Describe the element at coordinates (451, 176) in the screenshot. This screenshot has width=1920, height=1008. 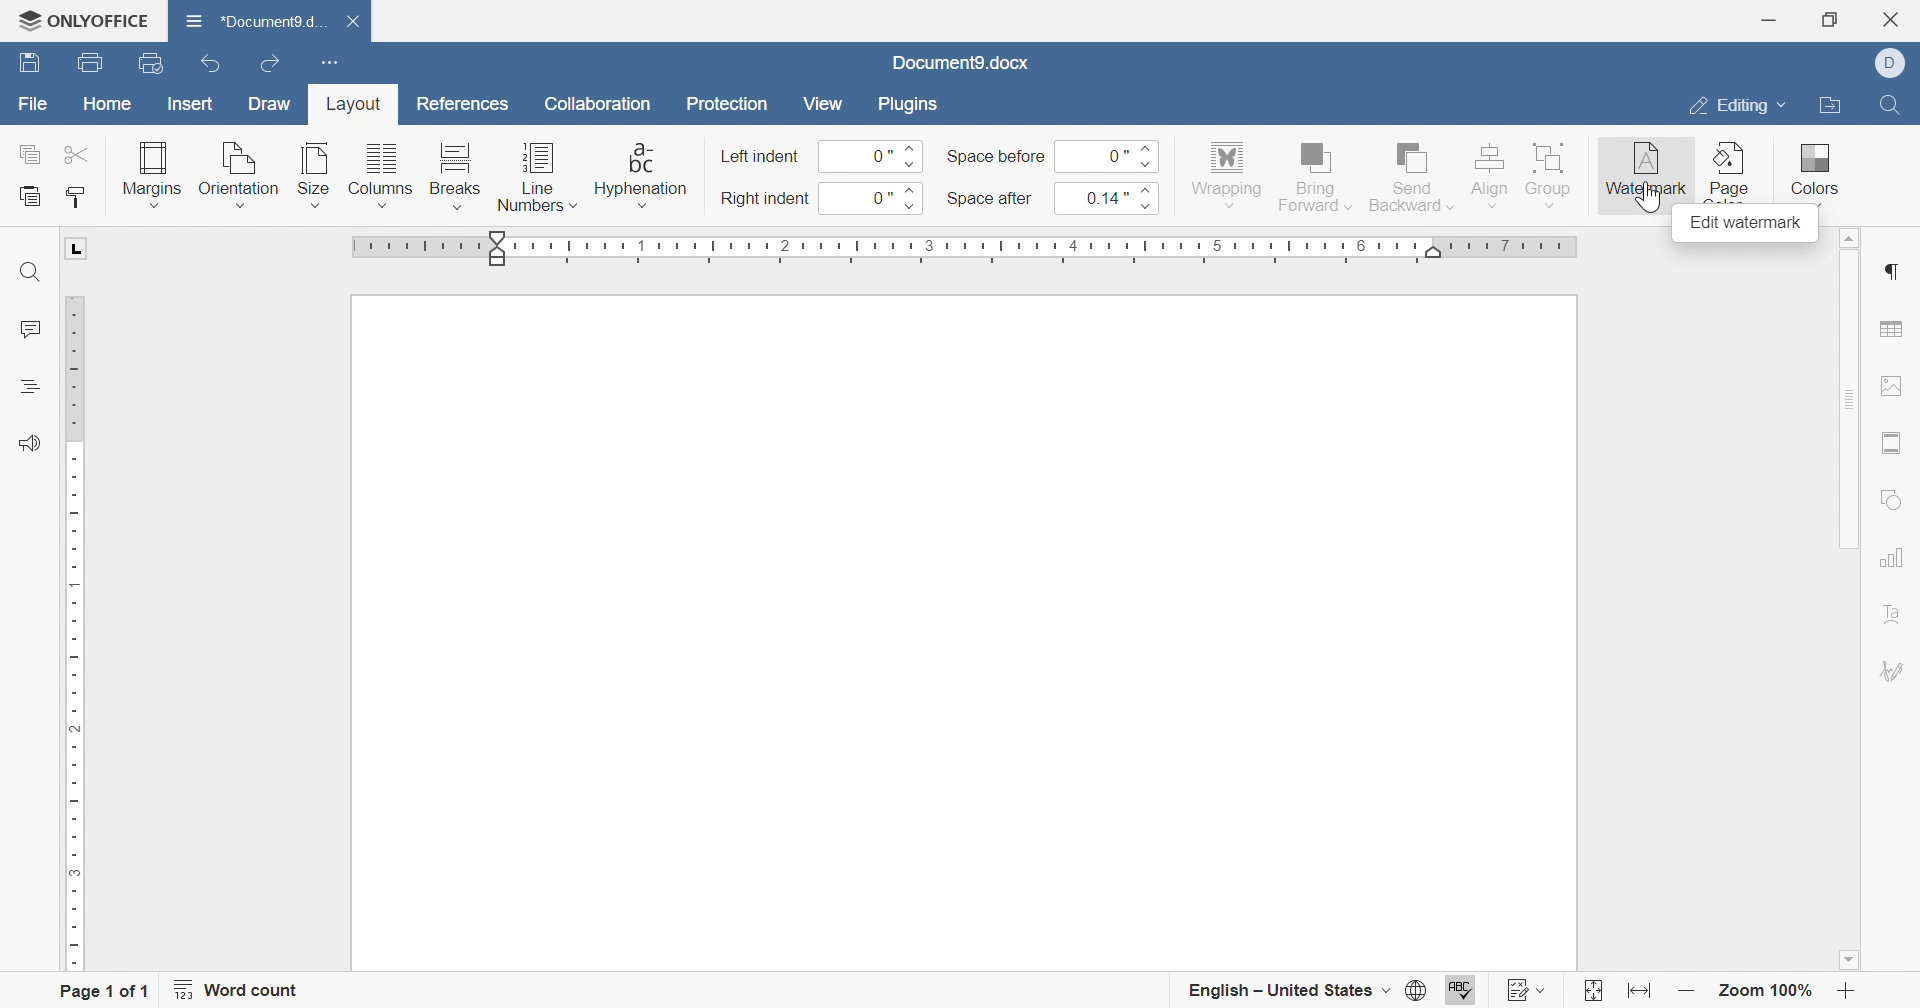
I see `breaks` at that location.